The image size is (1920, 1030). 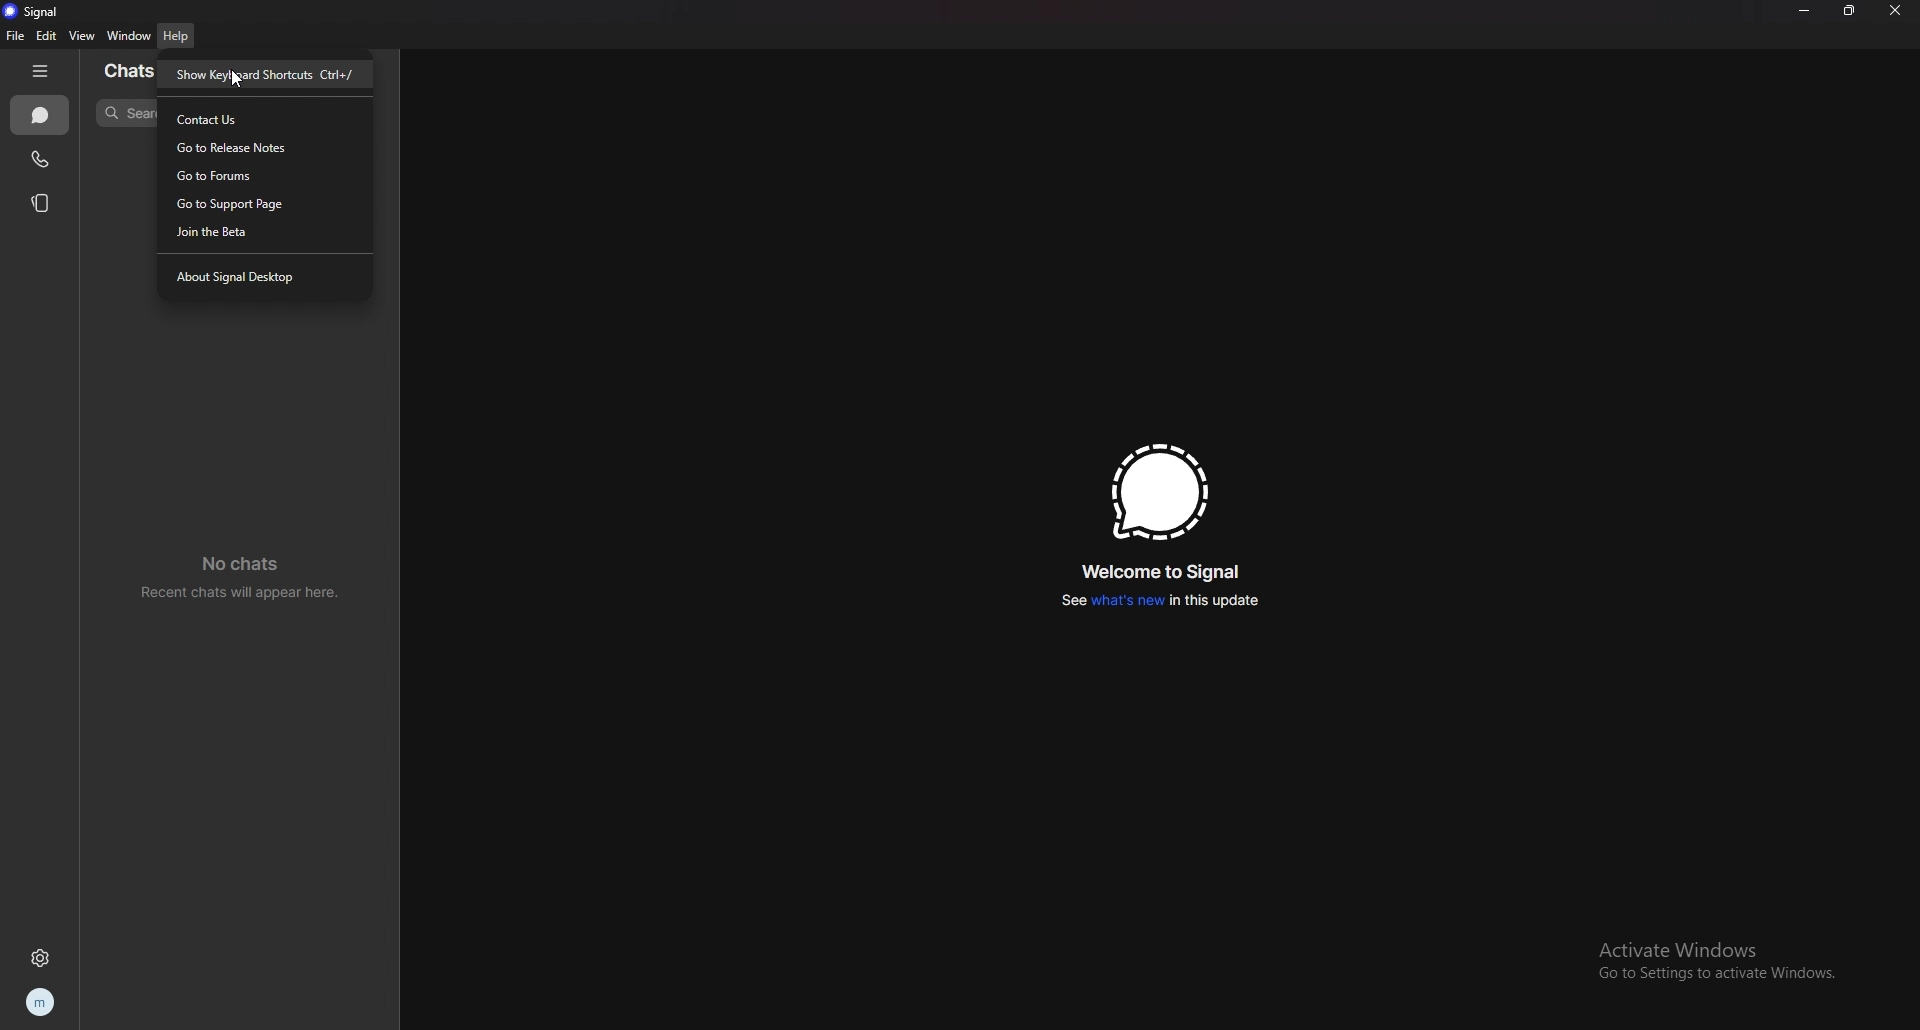 What do you see at coordinates (1128, 601) in the screenshot?
I see `what's new` at bounding box center [1128, 601].